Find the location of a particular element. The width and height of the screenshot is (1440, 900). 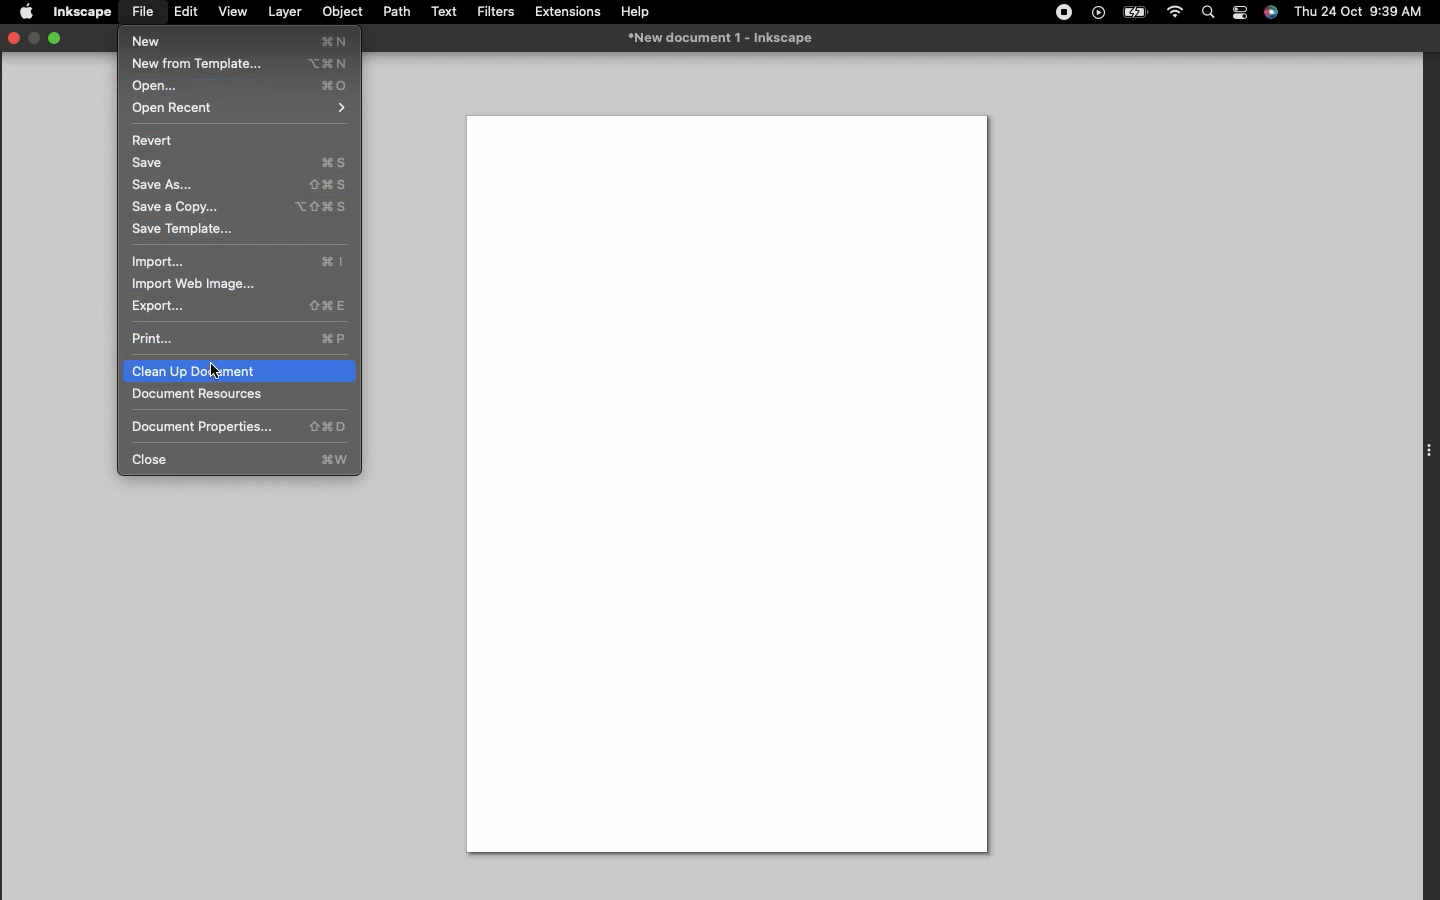

Voice control is located at coordinates (1272, 11).